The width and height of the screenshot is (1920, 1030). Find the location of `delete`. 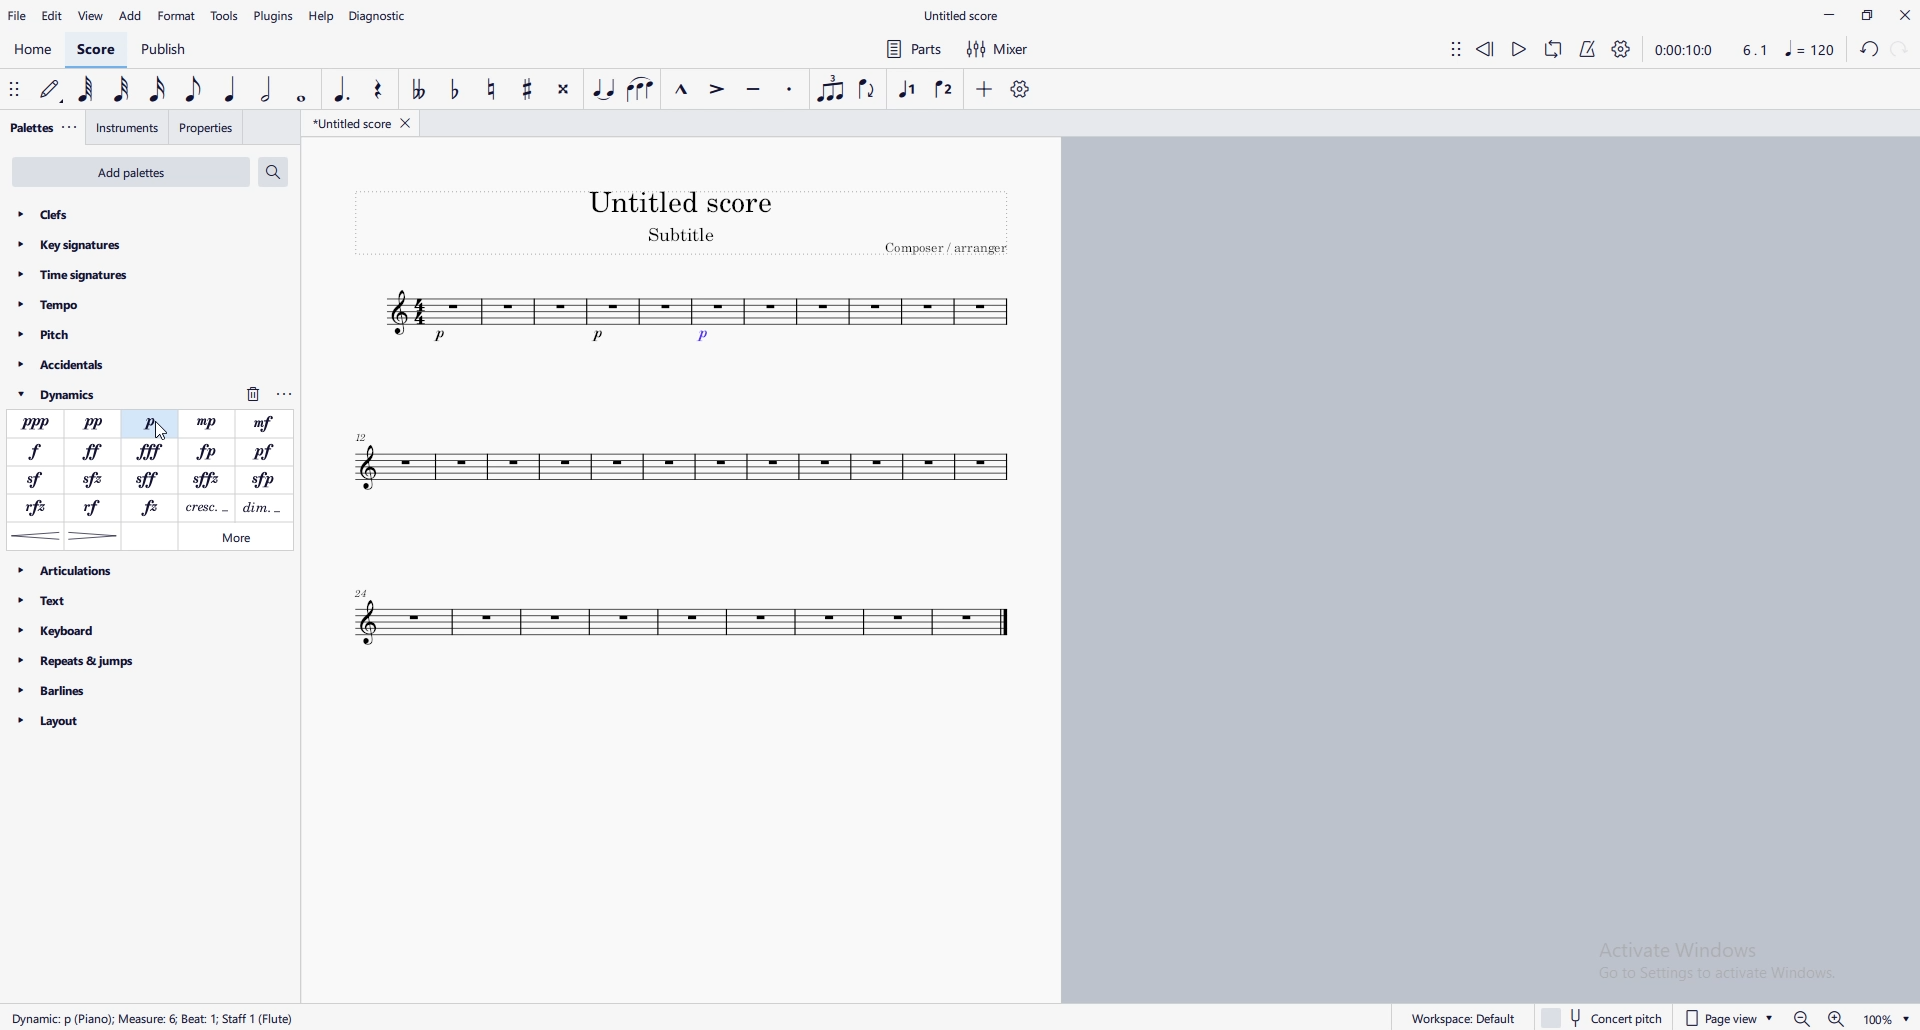

delete is located at coordinates (253, 393).